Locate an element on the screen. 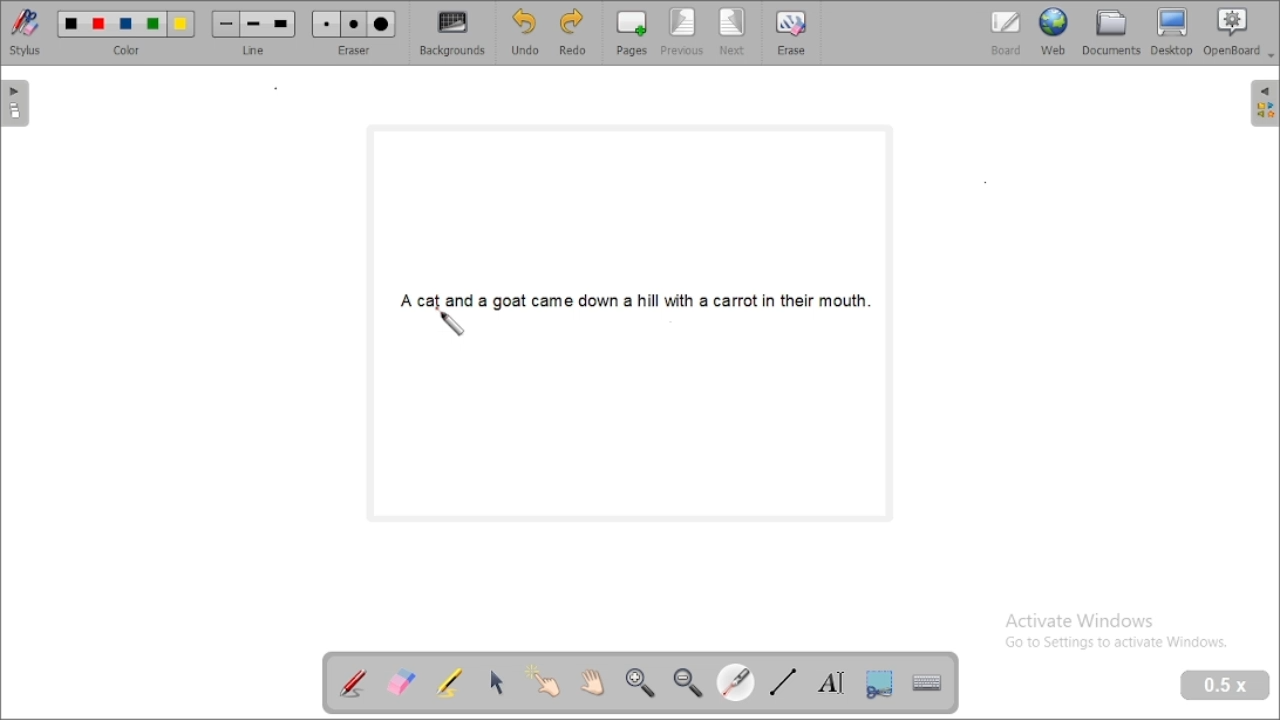 The width and height of the screenshot is (1280, 720). line is located at coordinates (253, 34).